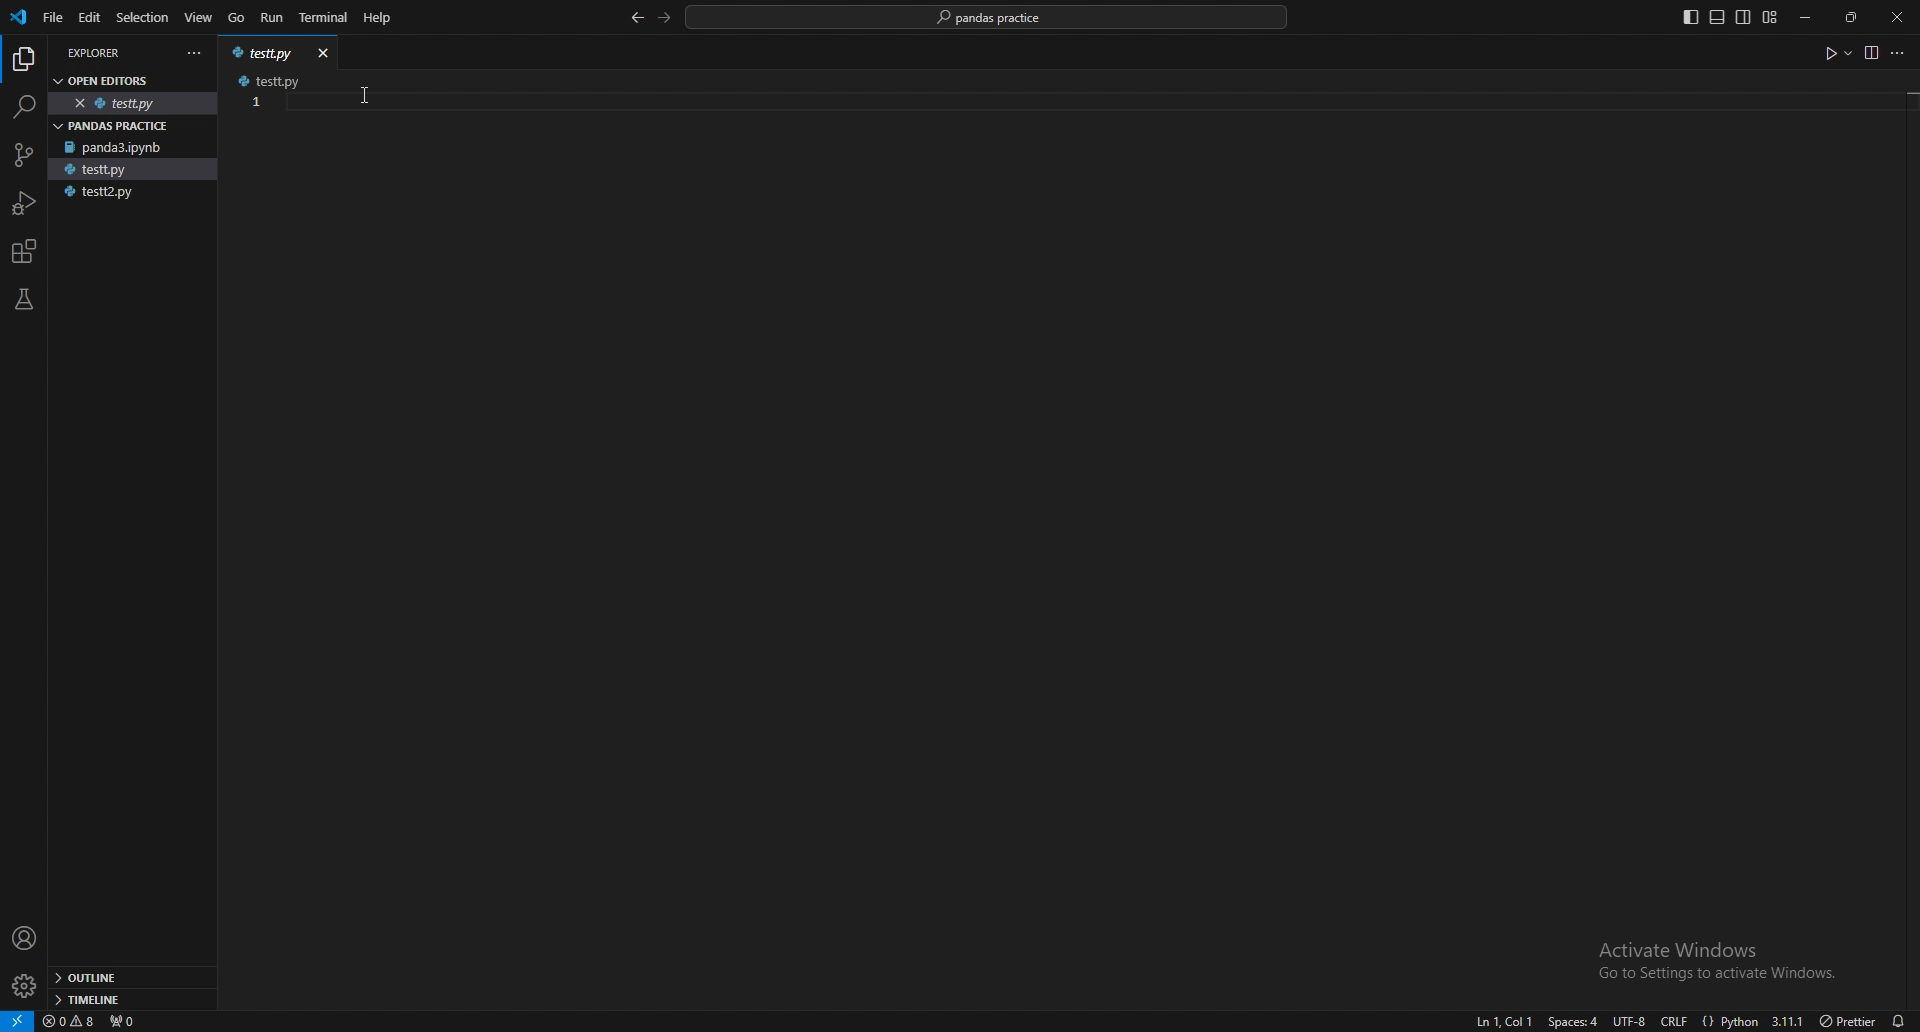 Image resolution: width=1920 pixels, height=1032 pixels. What do you see at coordinates (121, 1019) in the screenshot?
I see `ports forwarded` at bounding box center [121, 1019].